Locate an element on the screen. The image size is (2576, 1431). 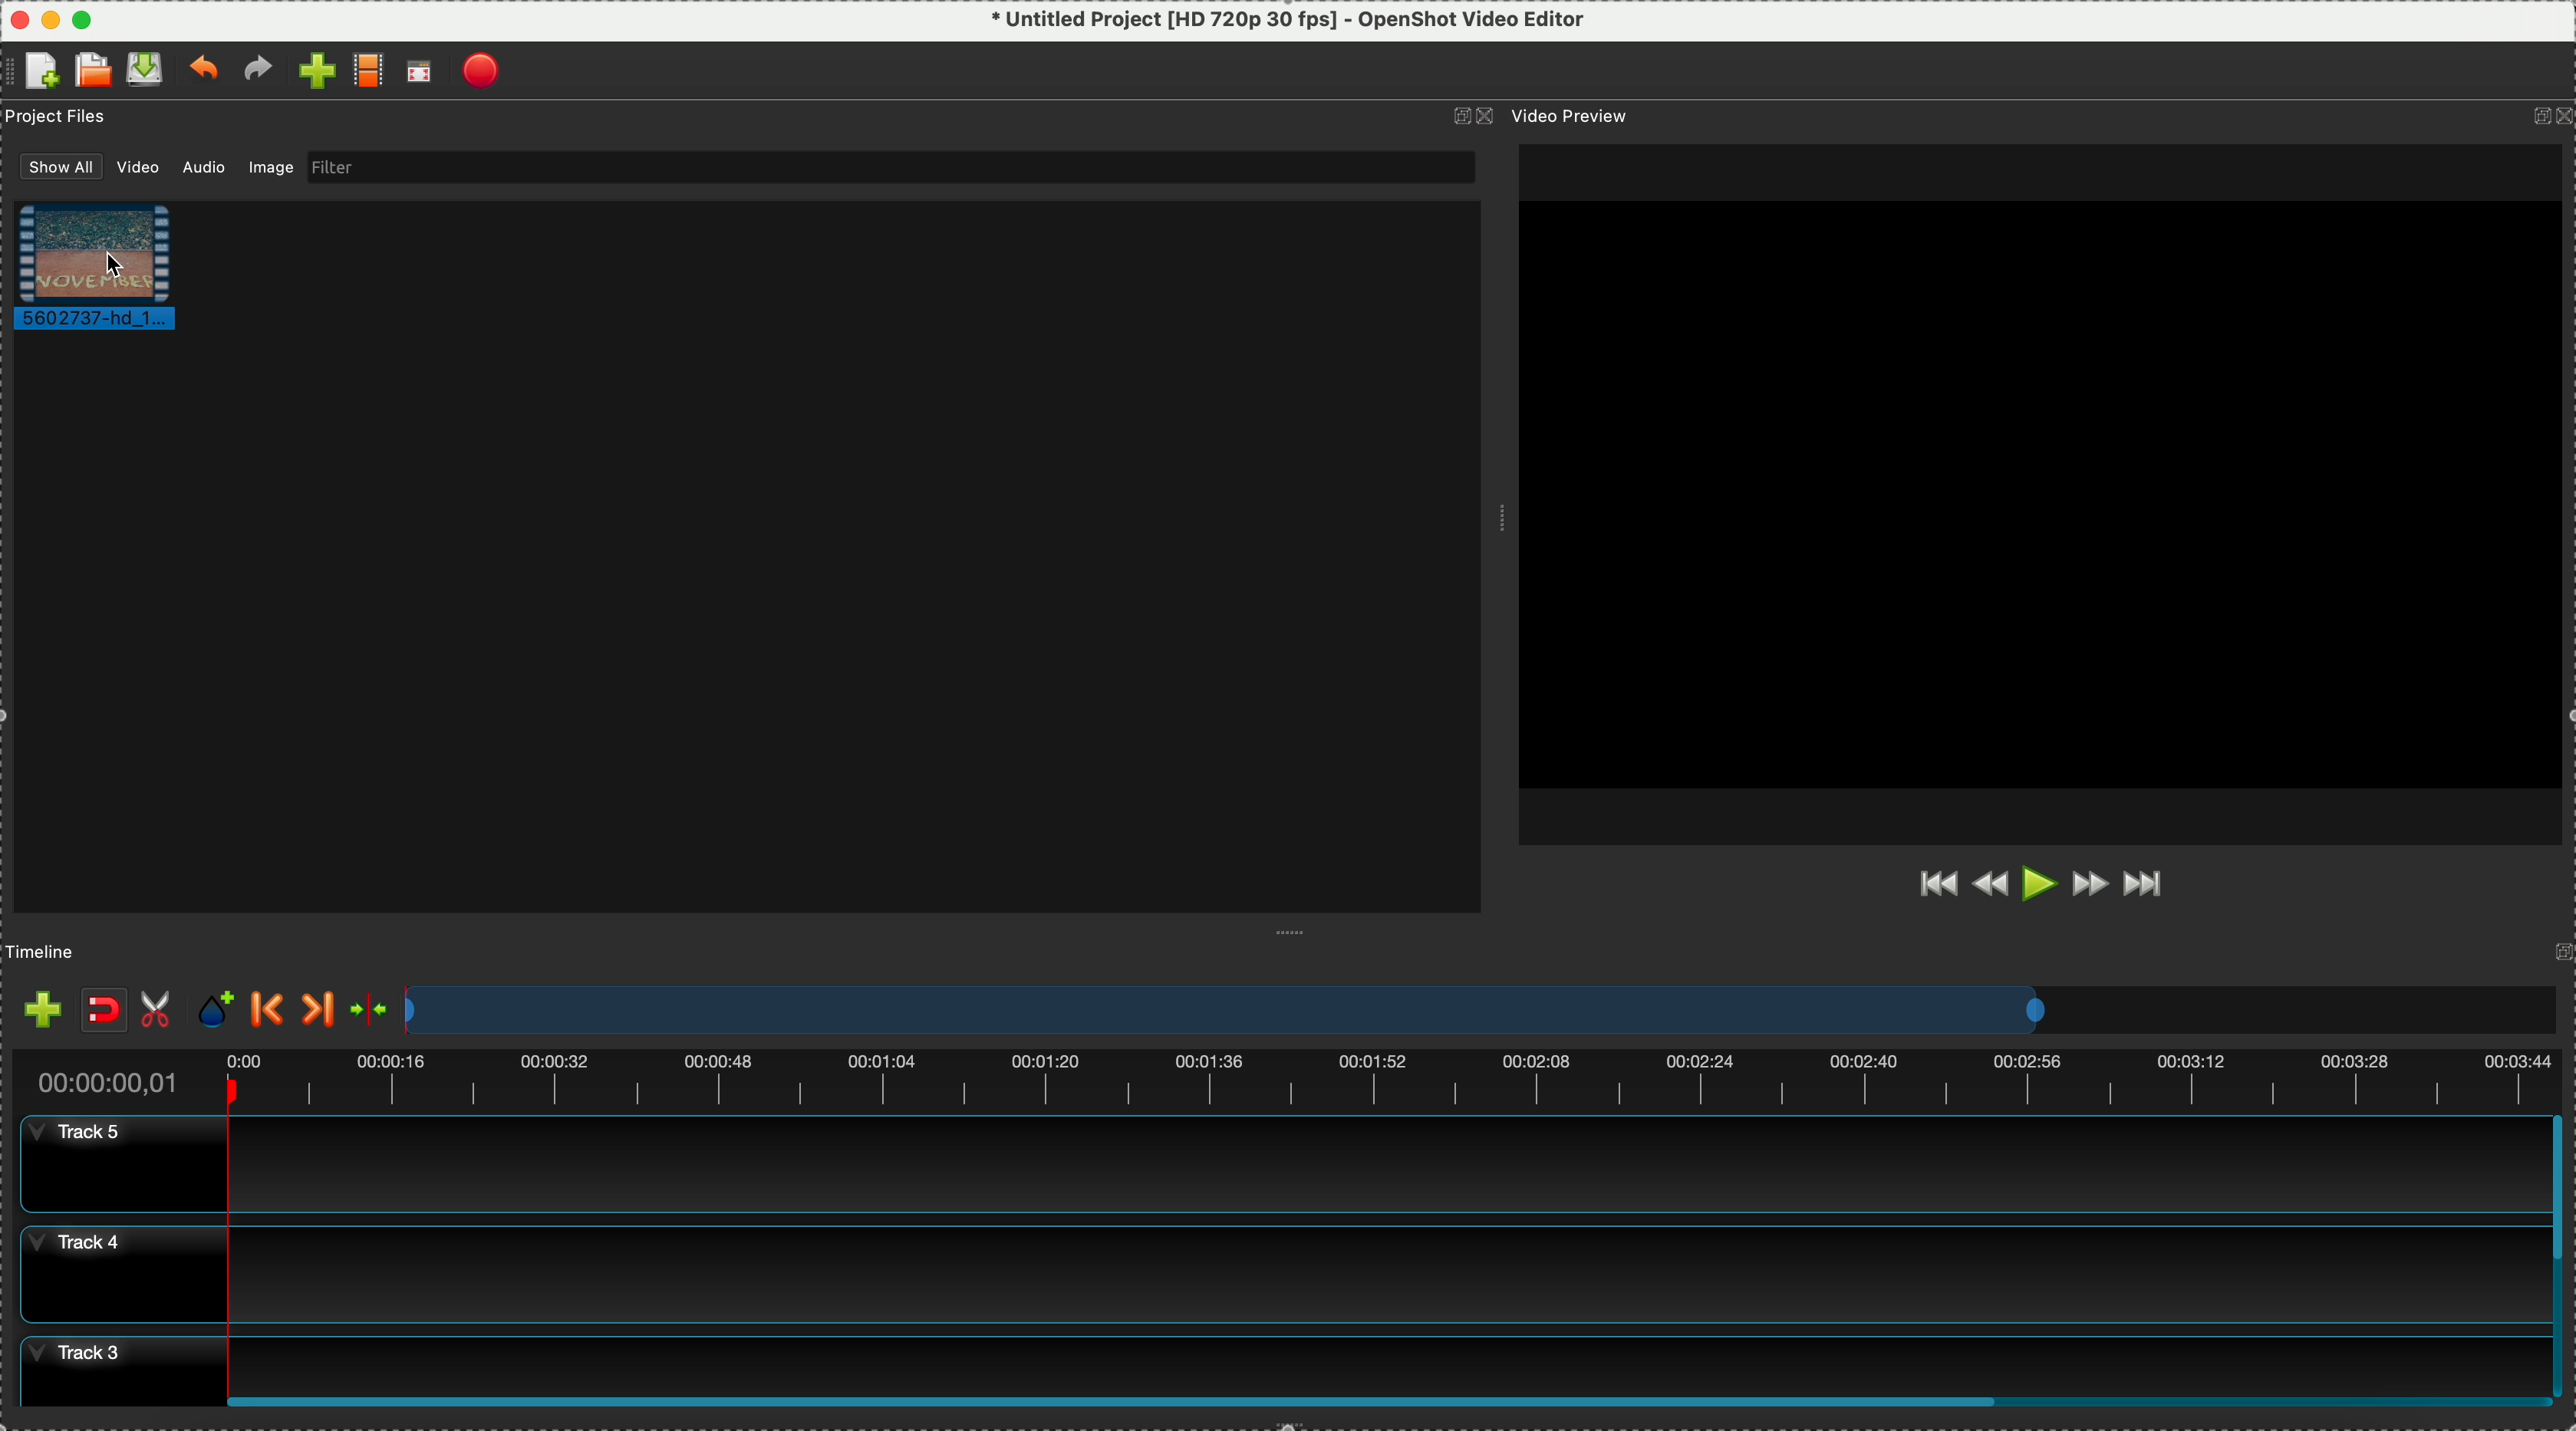
play is located at coordinates (2040, 885).